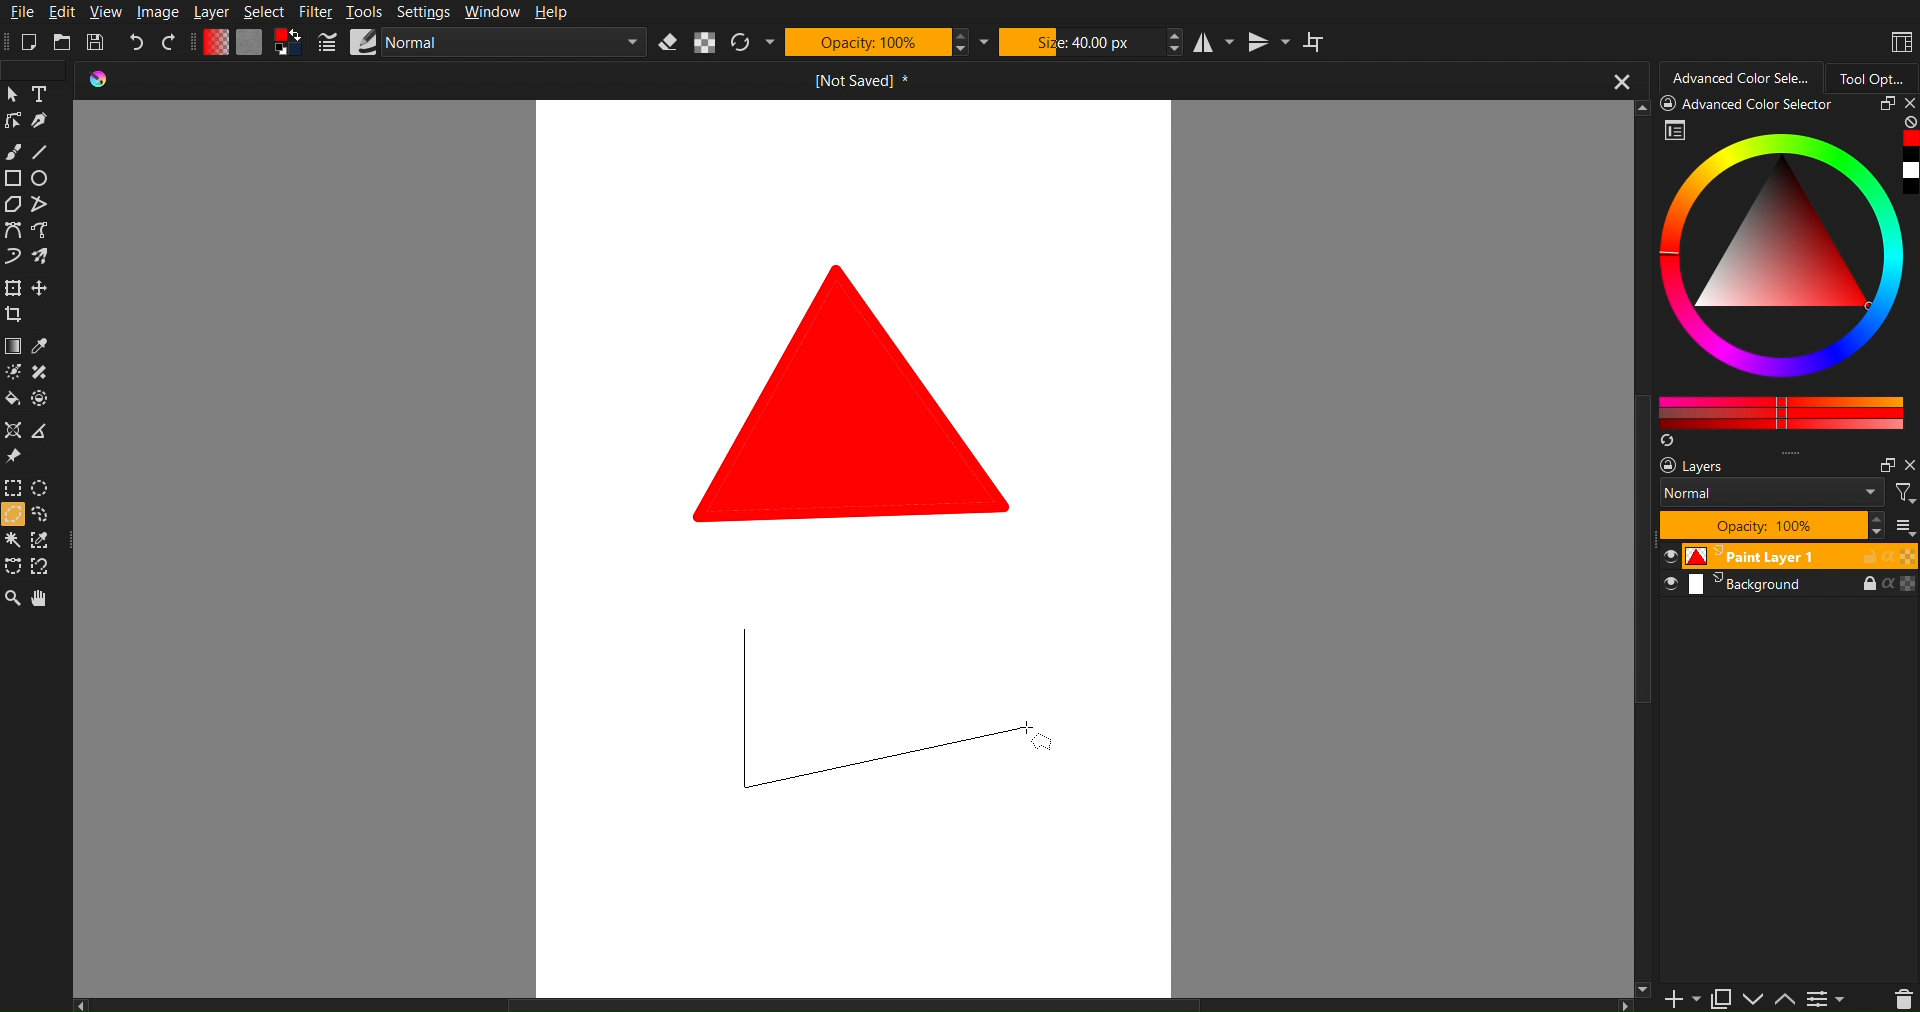 The height and width of the screenshot is (1012, 1920). Describe the element at coordinates (43, 373) in the screenshot. I see `tool` at that location.